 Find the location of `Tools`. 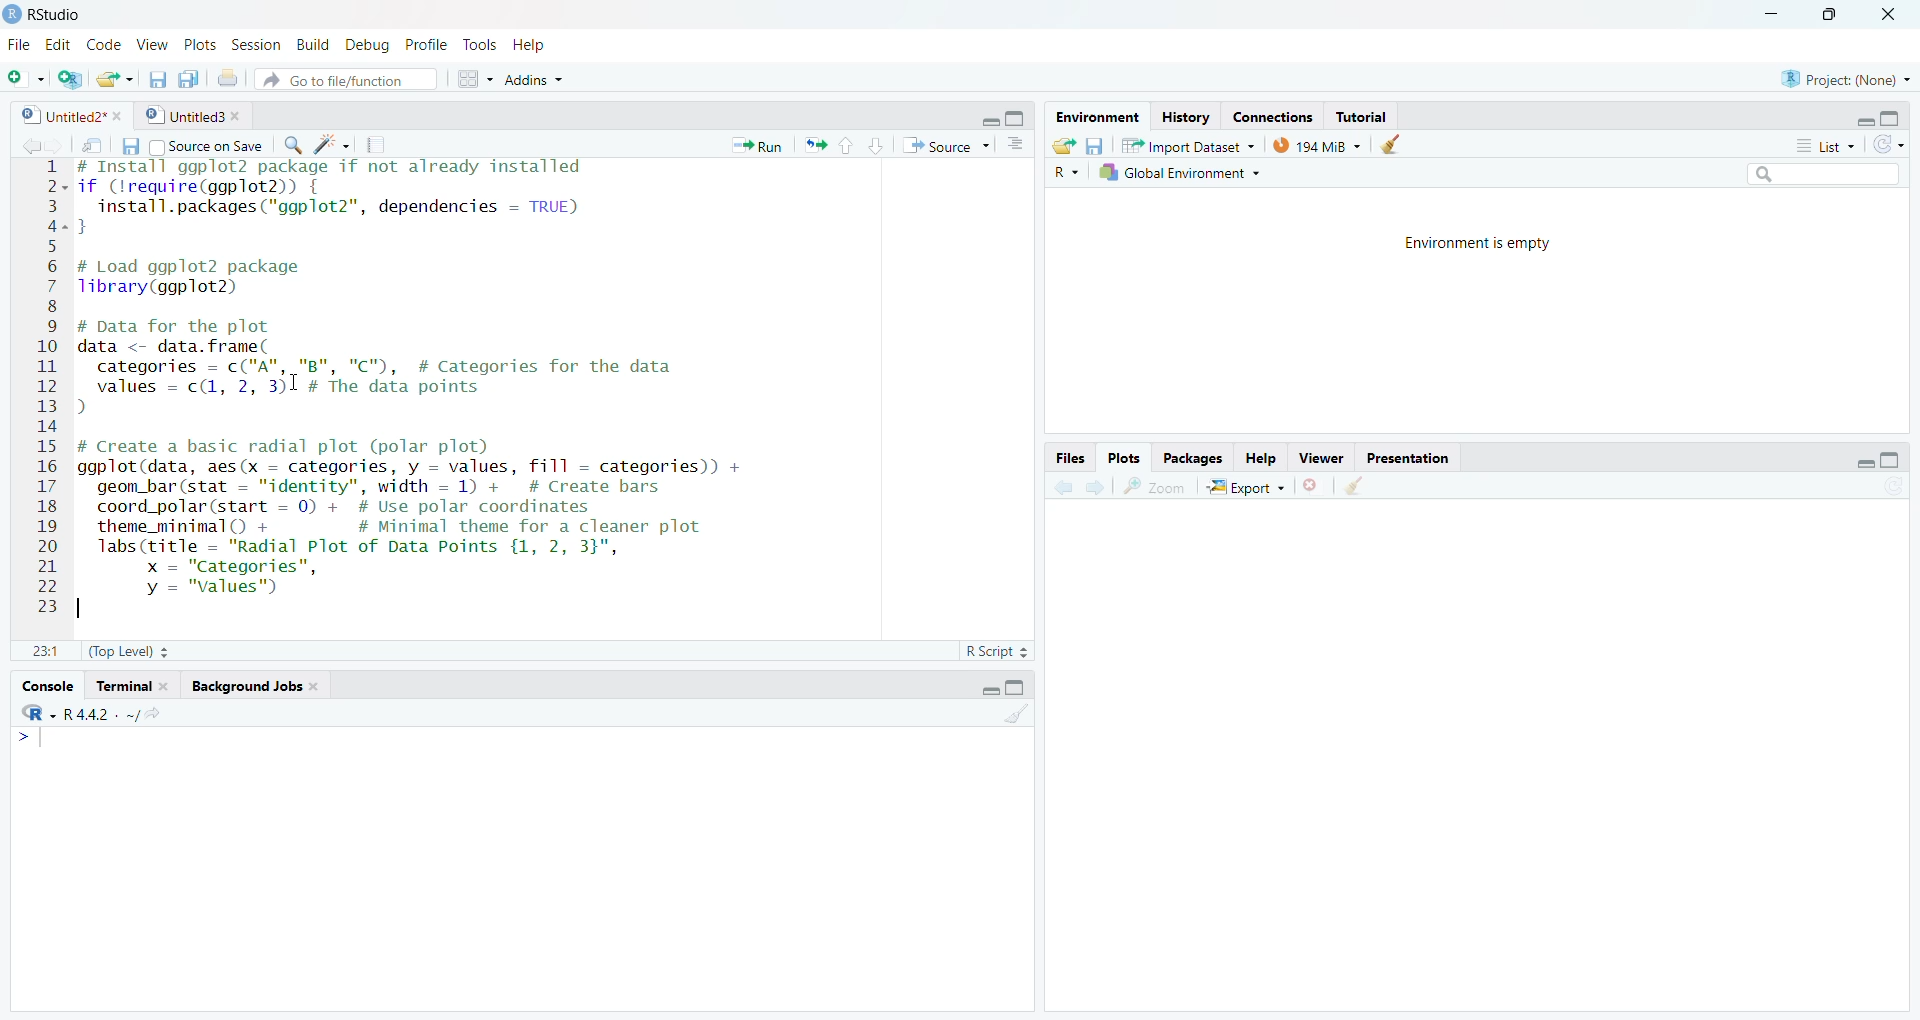

Tools is located at coordinates (478, 45).